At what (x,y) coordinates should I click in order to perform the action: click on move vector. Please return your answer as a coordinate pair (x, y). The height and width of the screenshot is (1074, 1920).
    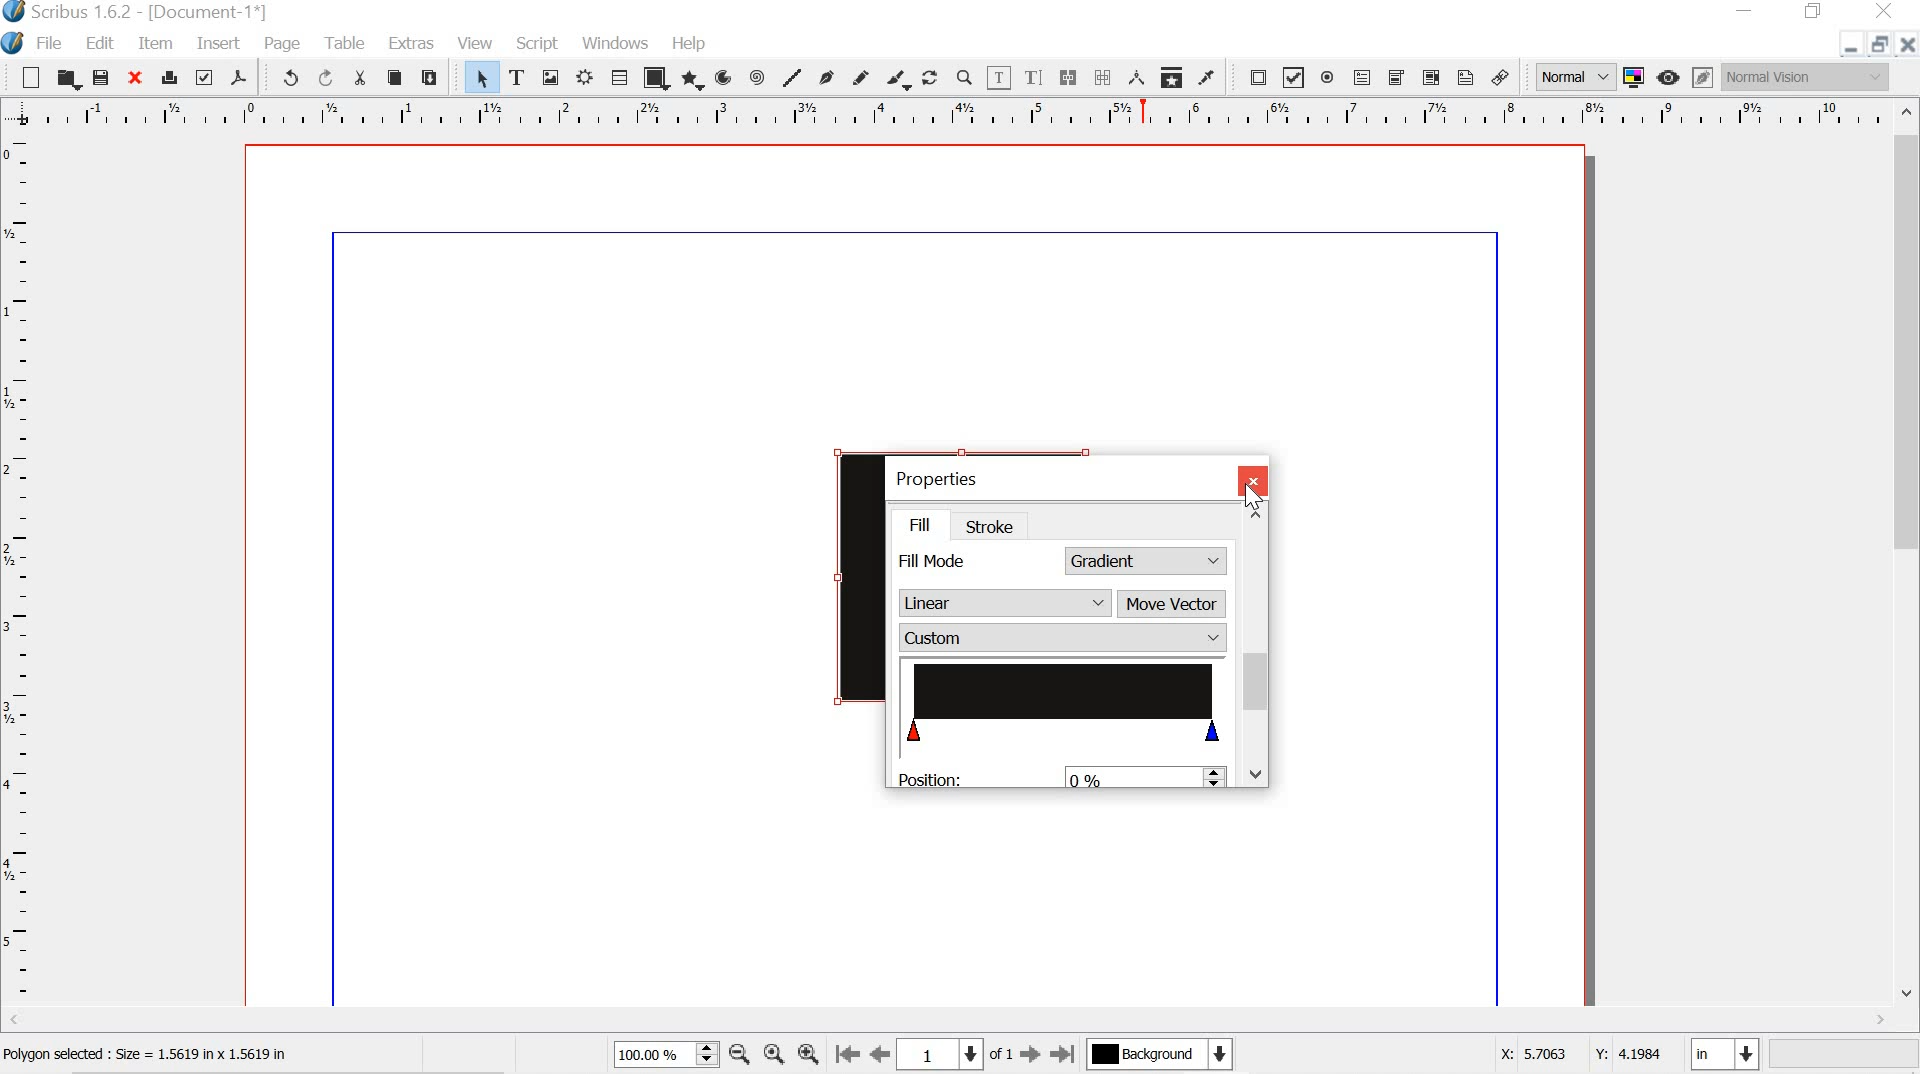
    Looking at the image, I should click on (1171, 604).